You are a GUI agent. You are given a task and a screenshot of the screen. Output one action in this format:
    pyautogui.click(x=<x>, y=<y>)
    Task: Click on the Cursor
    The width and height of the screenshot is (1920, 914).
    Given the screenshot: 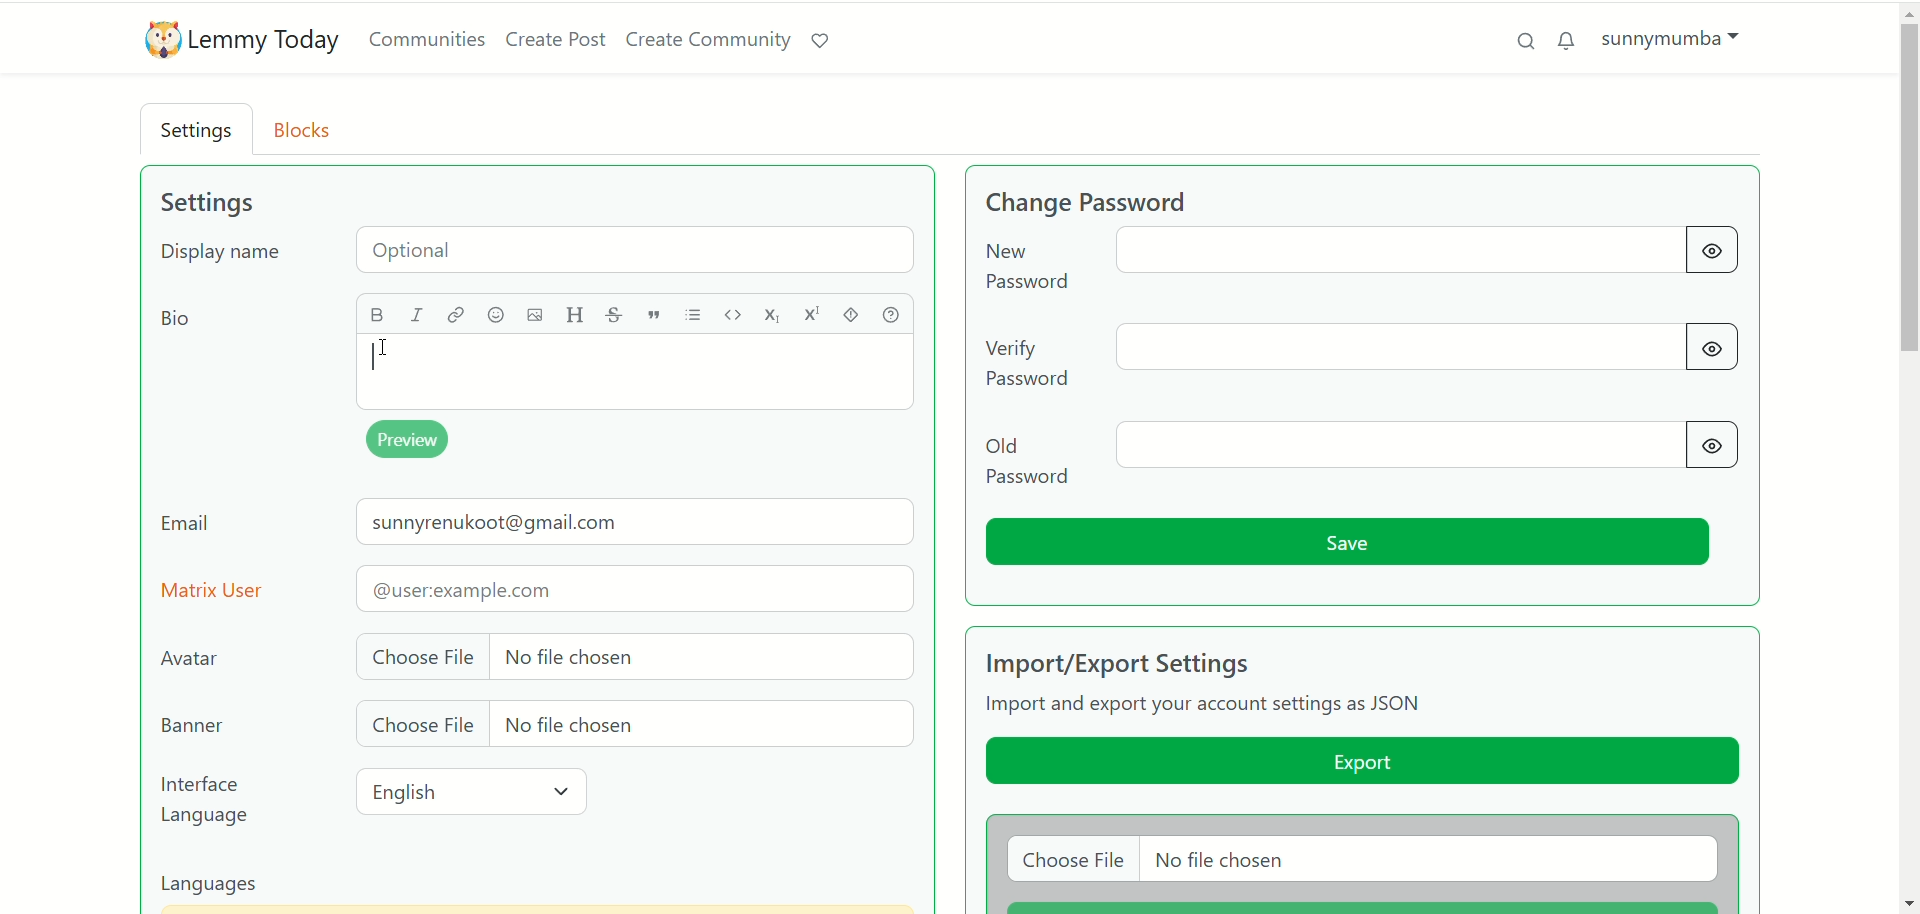 What is the action you would take?
    pyautogui.click(x=389, y=345)
    